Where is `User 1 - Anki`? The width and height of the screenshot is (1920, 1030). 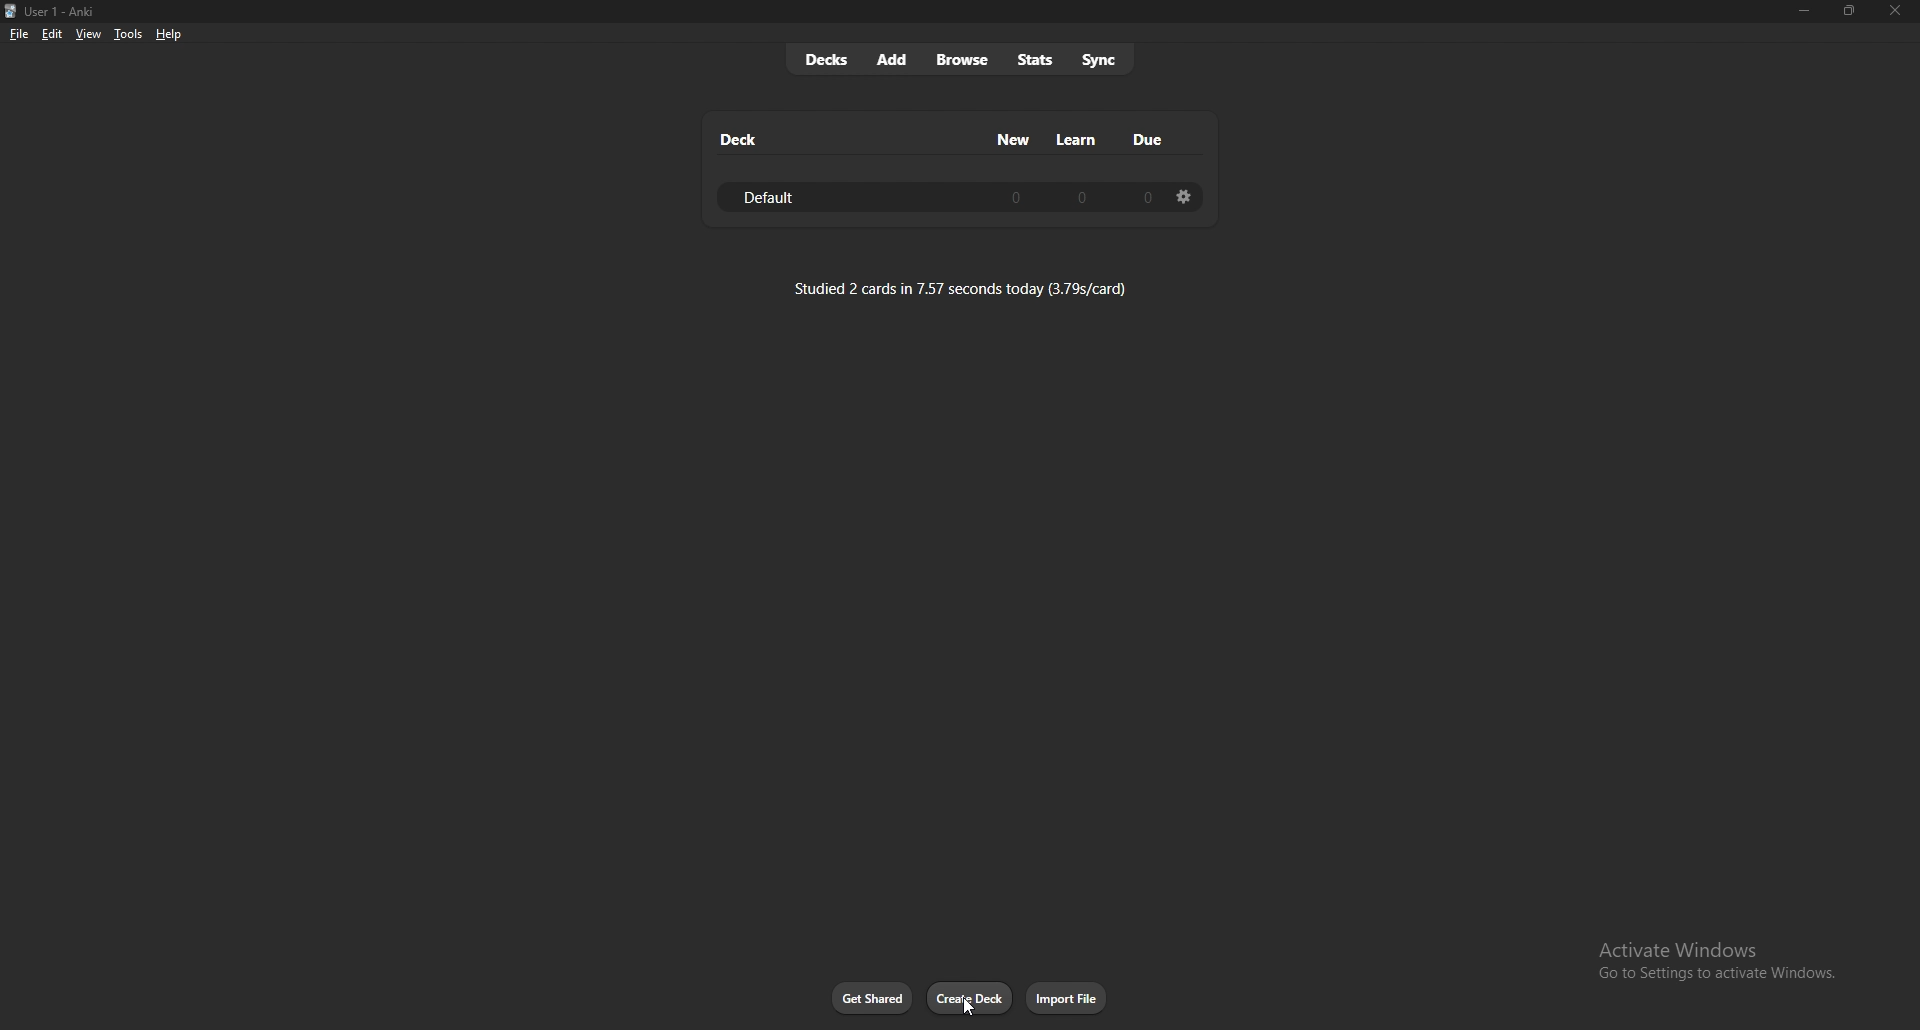
User 1 - Anki is located at coordinates (66, 12).